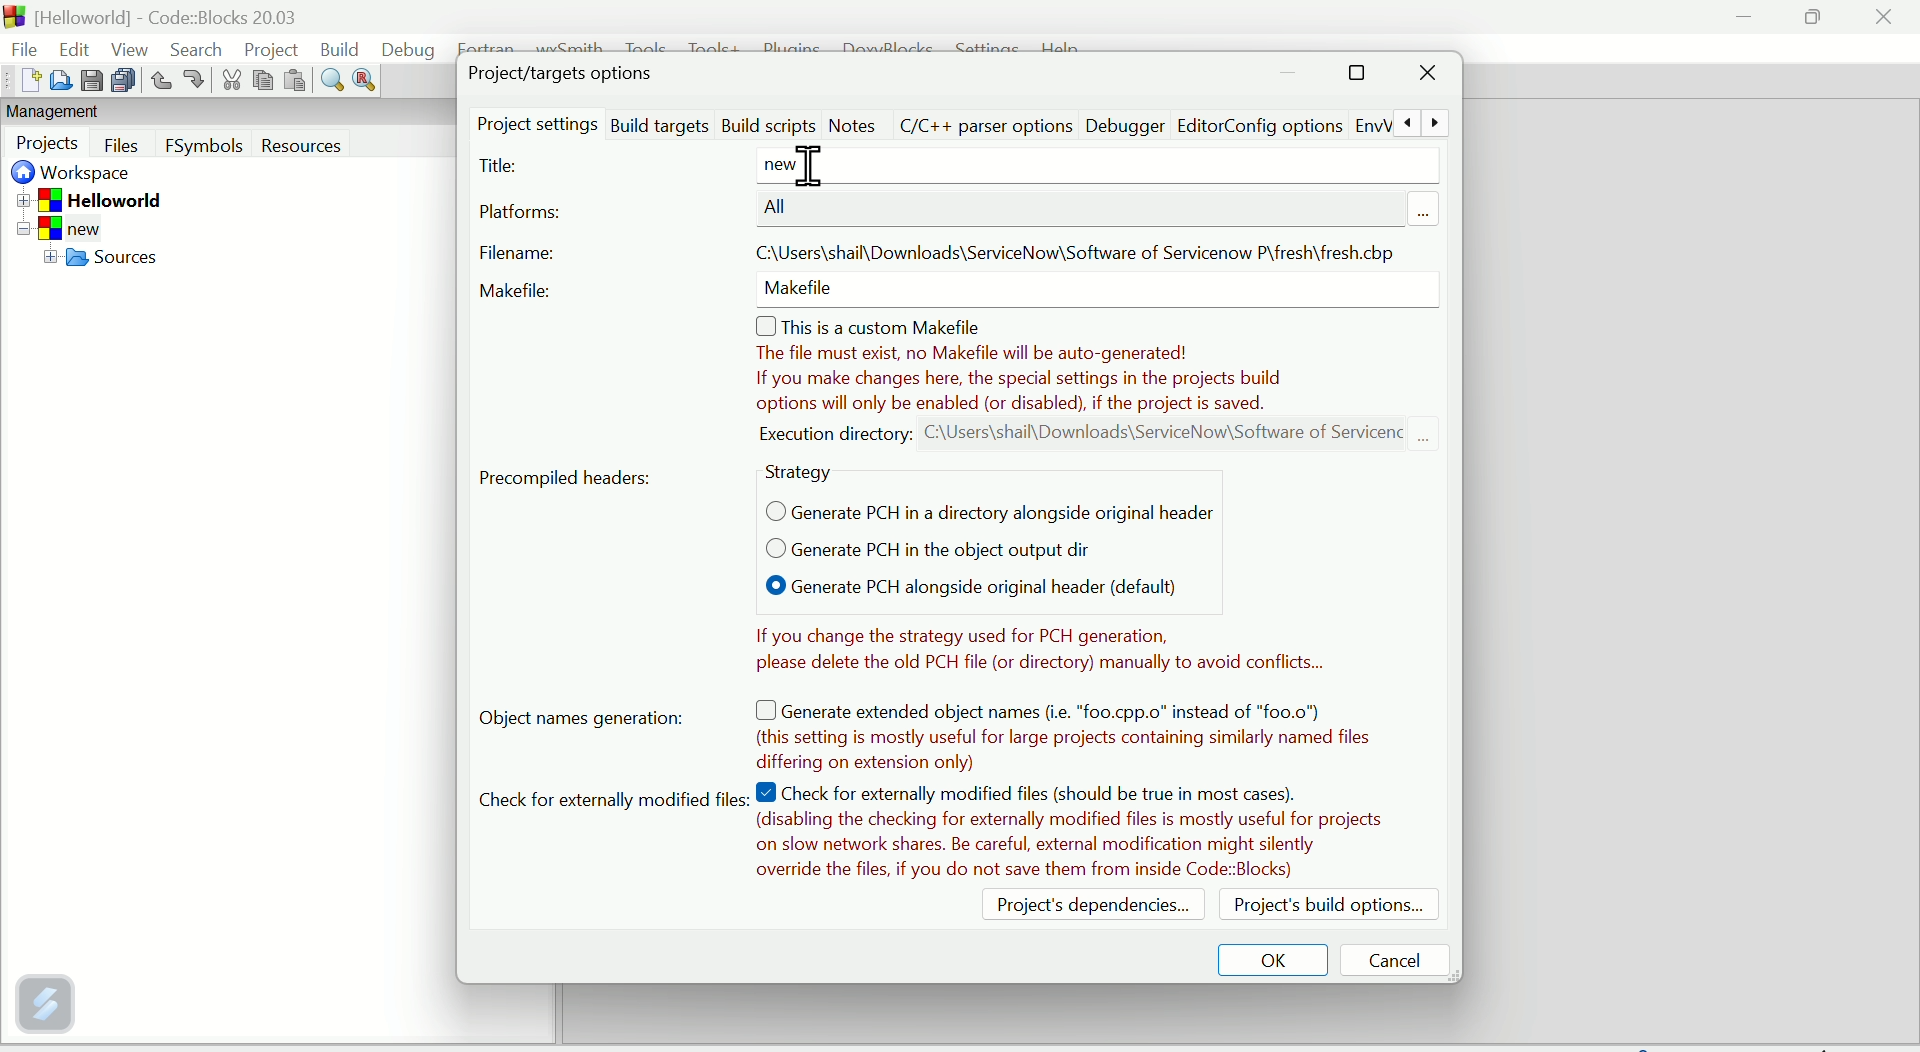 The image size is (1920, 1052). Describe the element at coordinates (160, 80) in the screenshot. I see `` at that location.